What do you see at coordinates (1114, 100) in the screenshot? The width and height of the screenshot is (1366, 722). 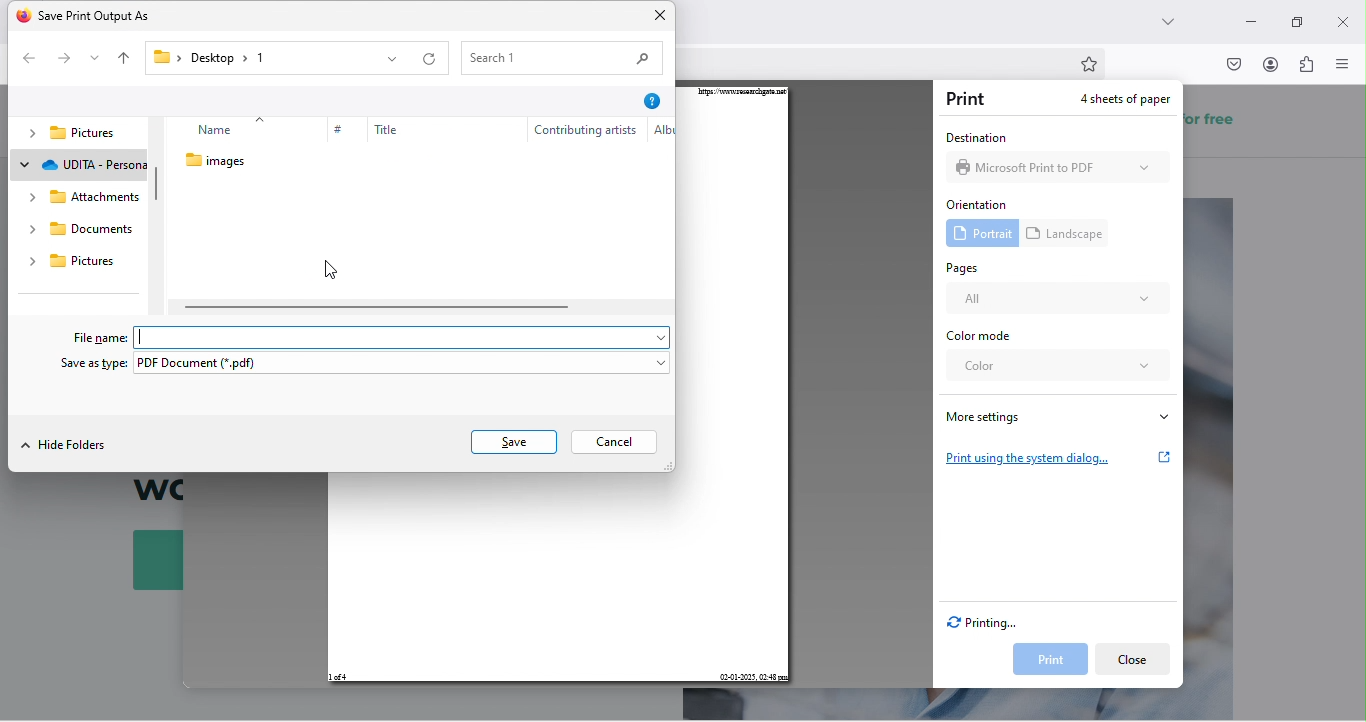 I see `4 sheets of paper` at bounding box center [1114, 100].